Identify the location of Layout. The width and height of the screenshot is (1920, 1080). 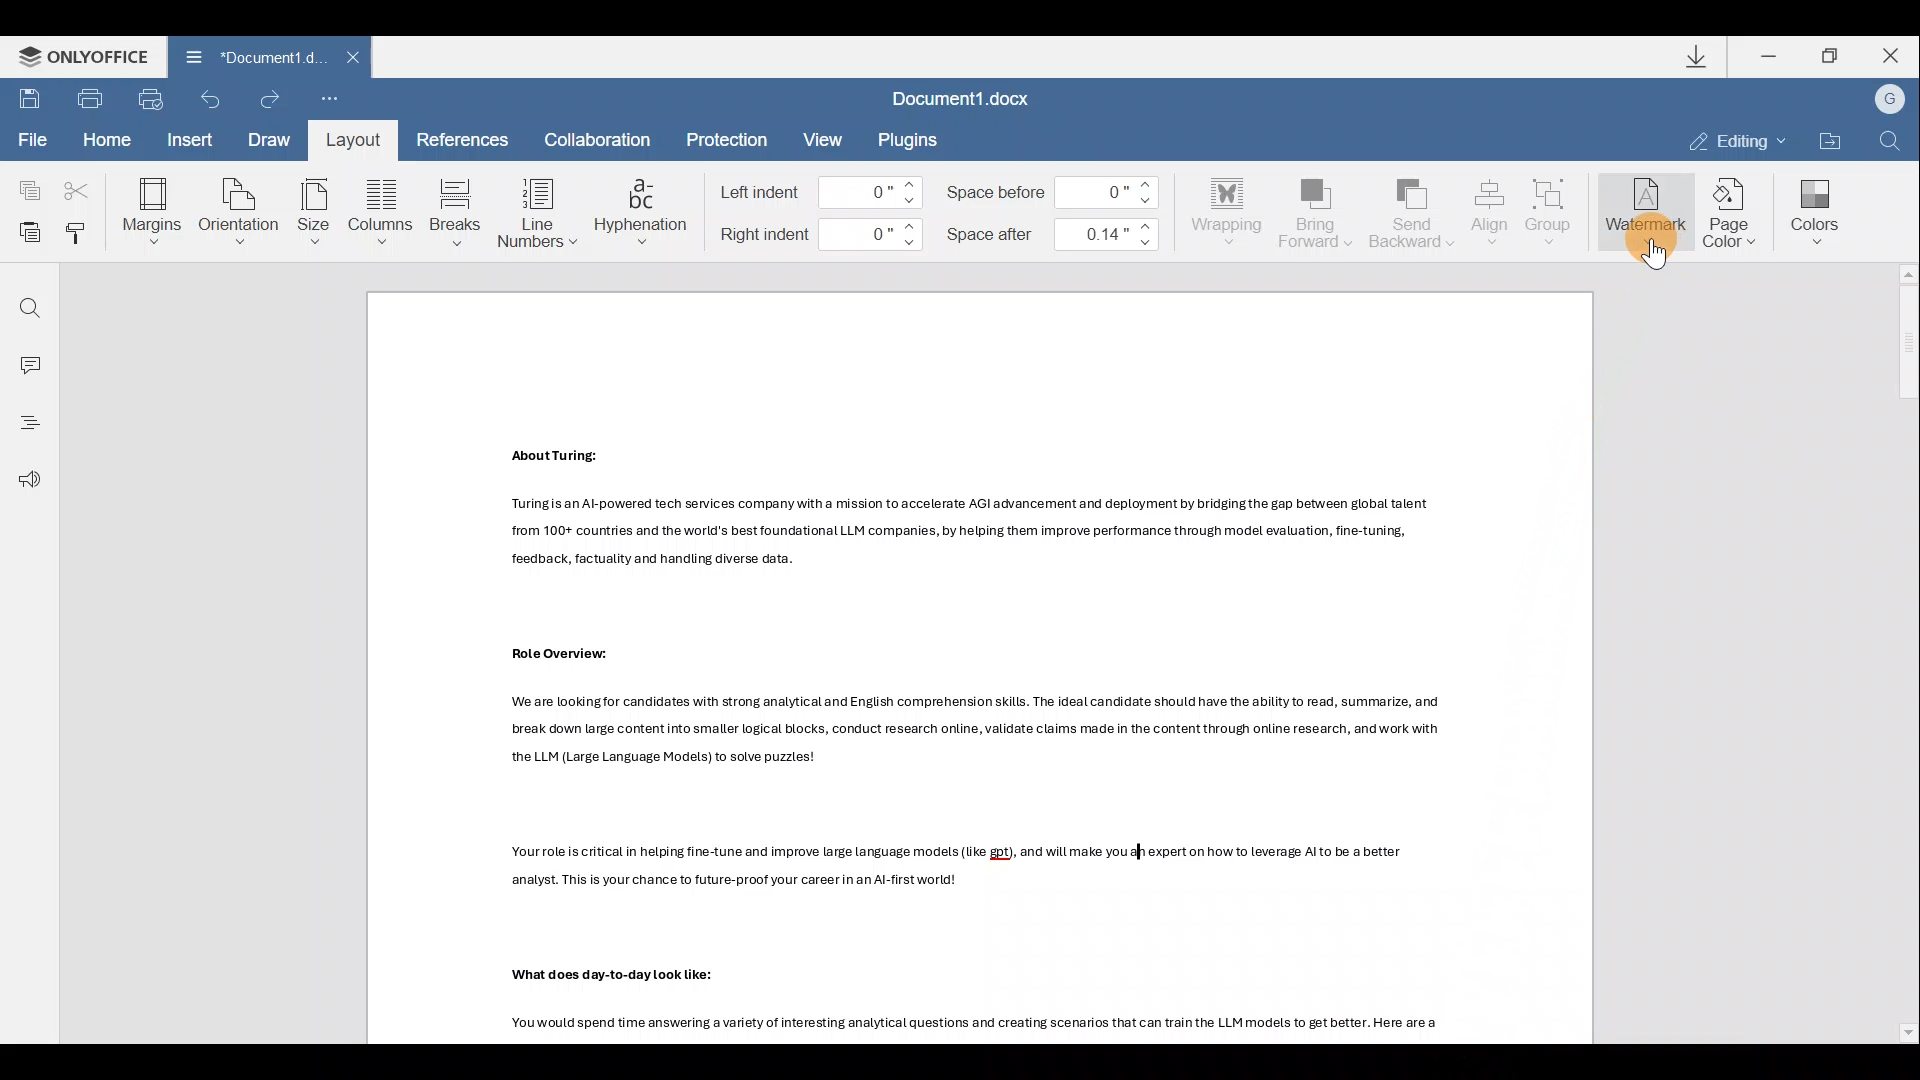
(359, 141).